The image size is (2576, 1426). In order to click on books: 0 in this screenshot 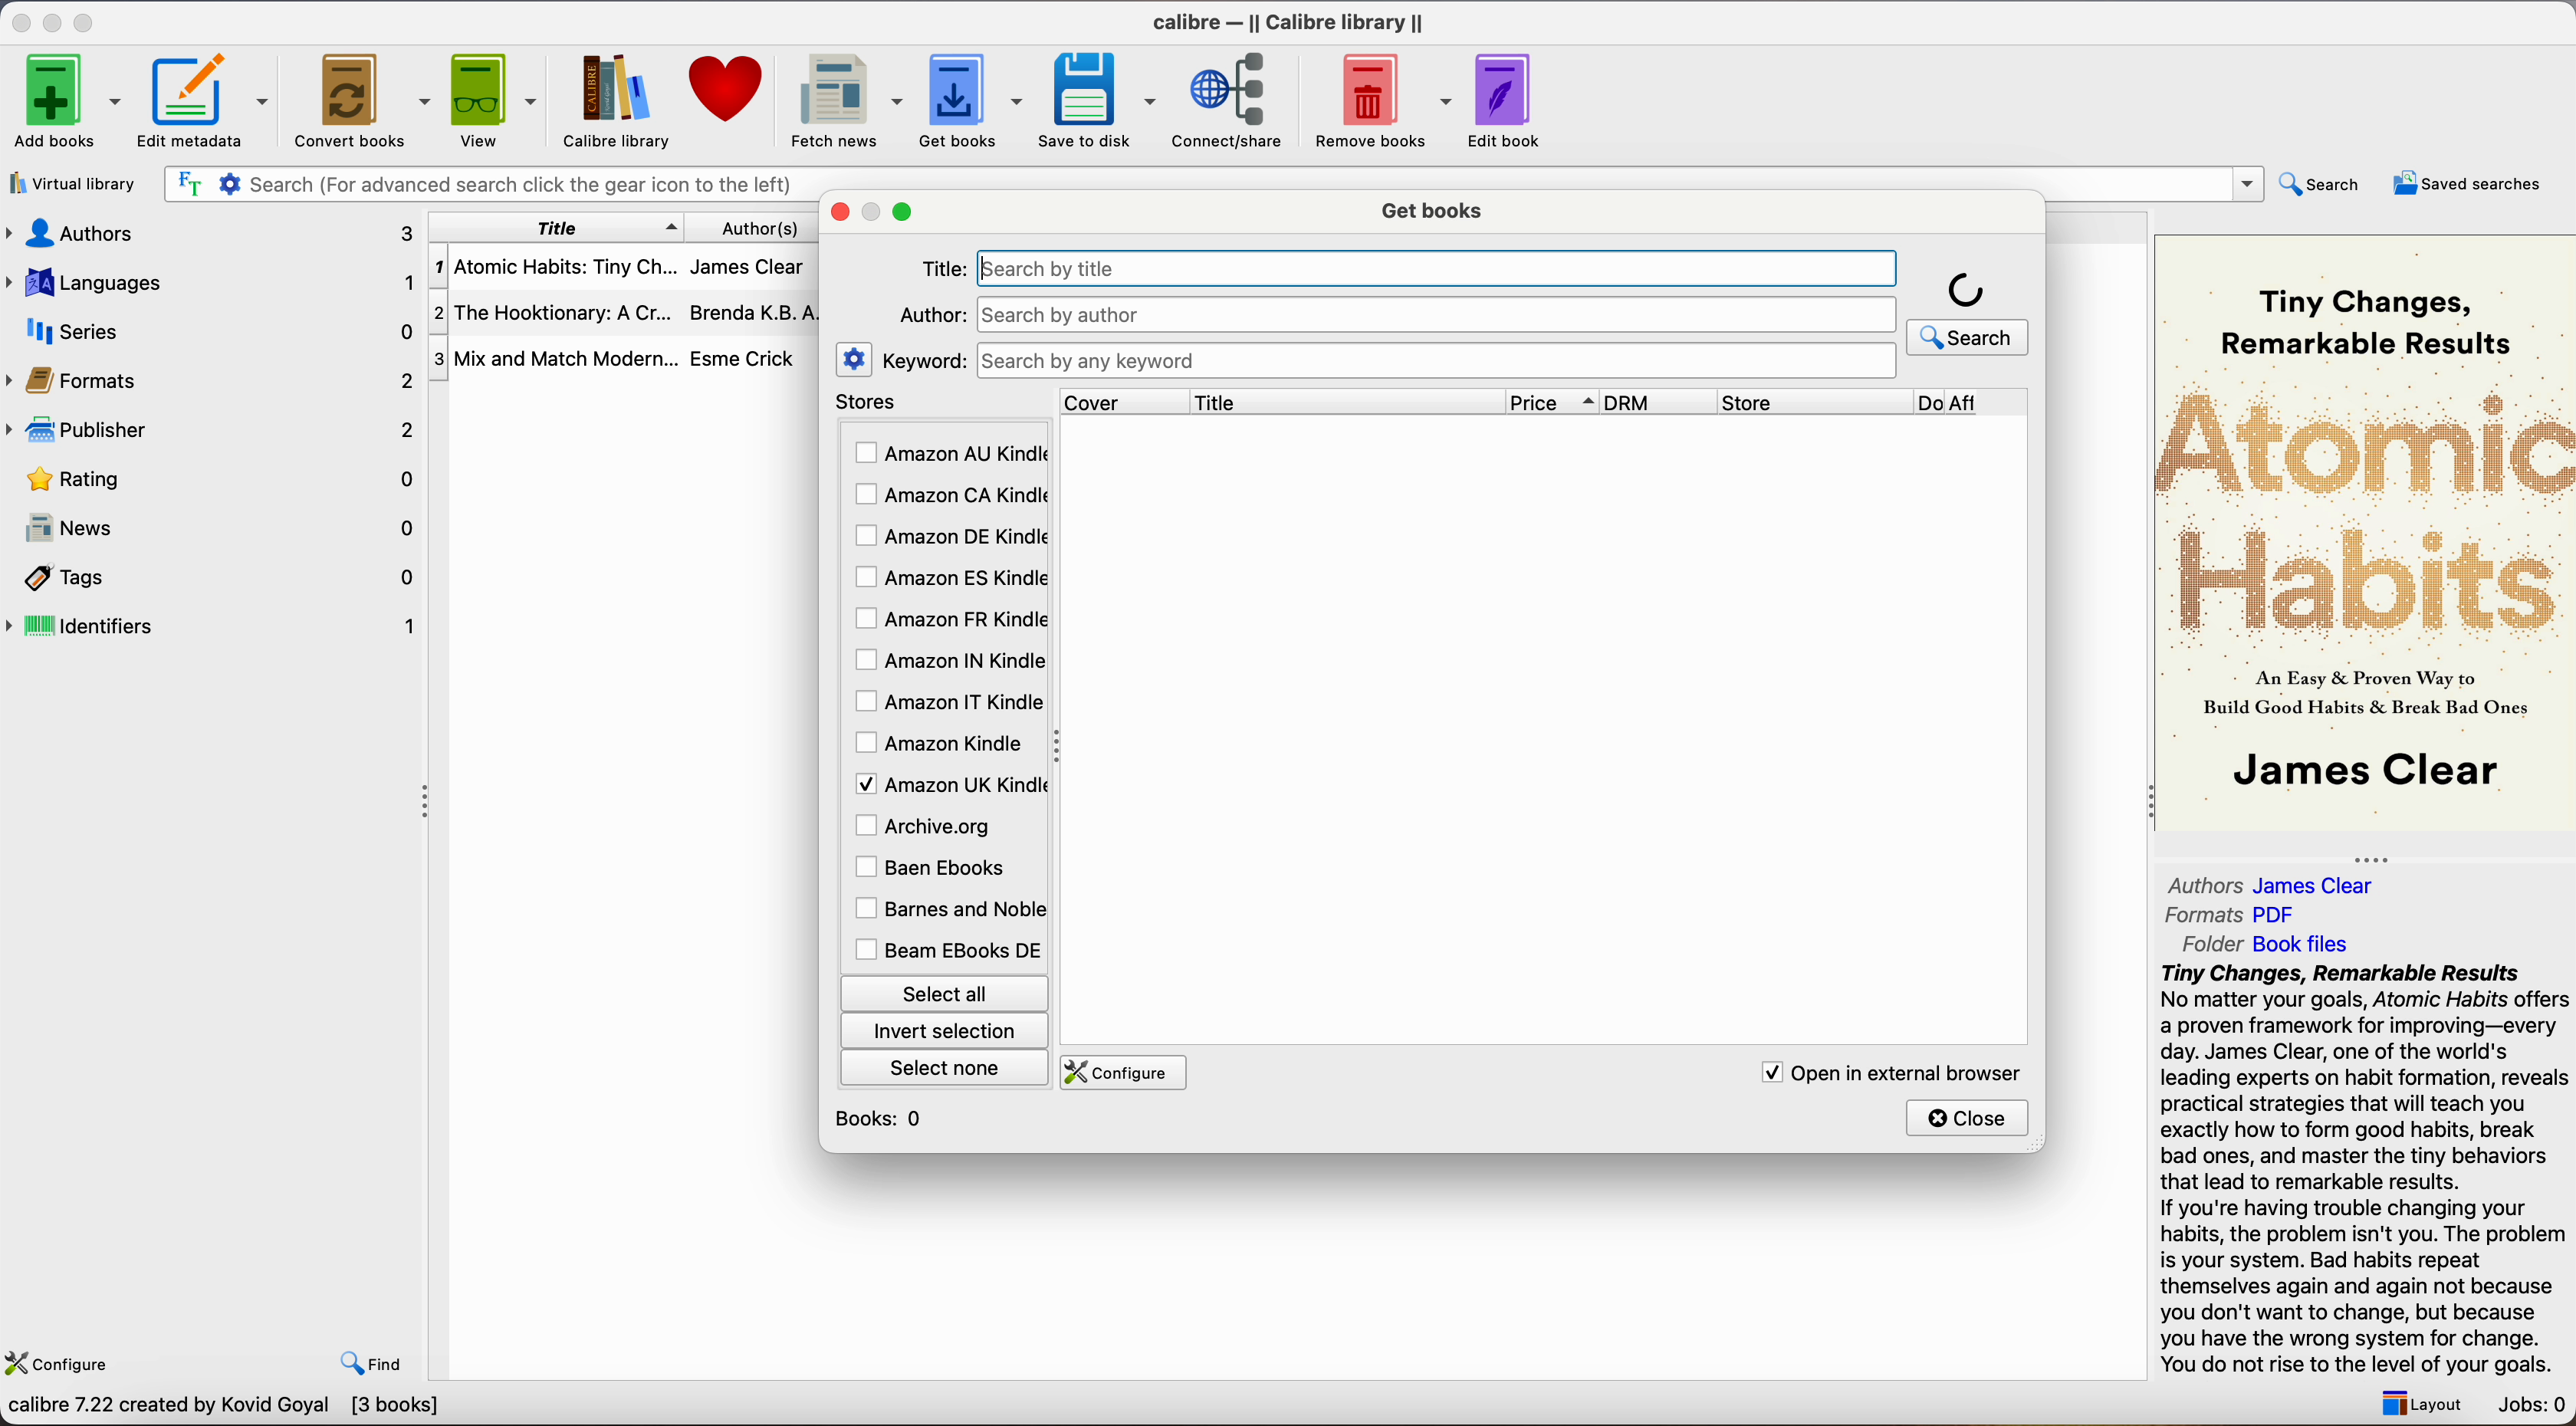, I will do `click(884, 1119)`.